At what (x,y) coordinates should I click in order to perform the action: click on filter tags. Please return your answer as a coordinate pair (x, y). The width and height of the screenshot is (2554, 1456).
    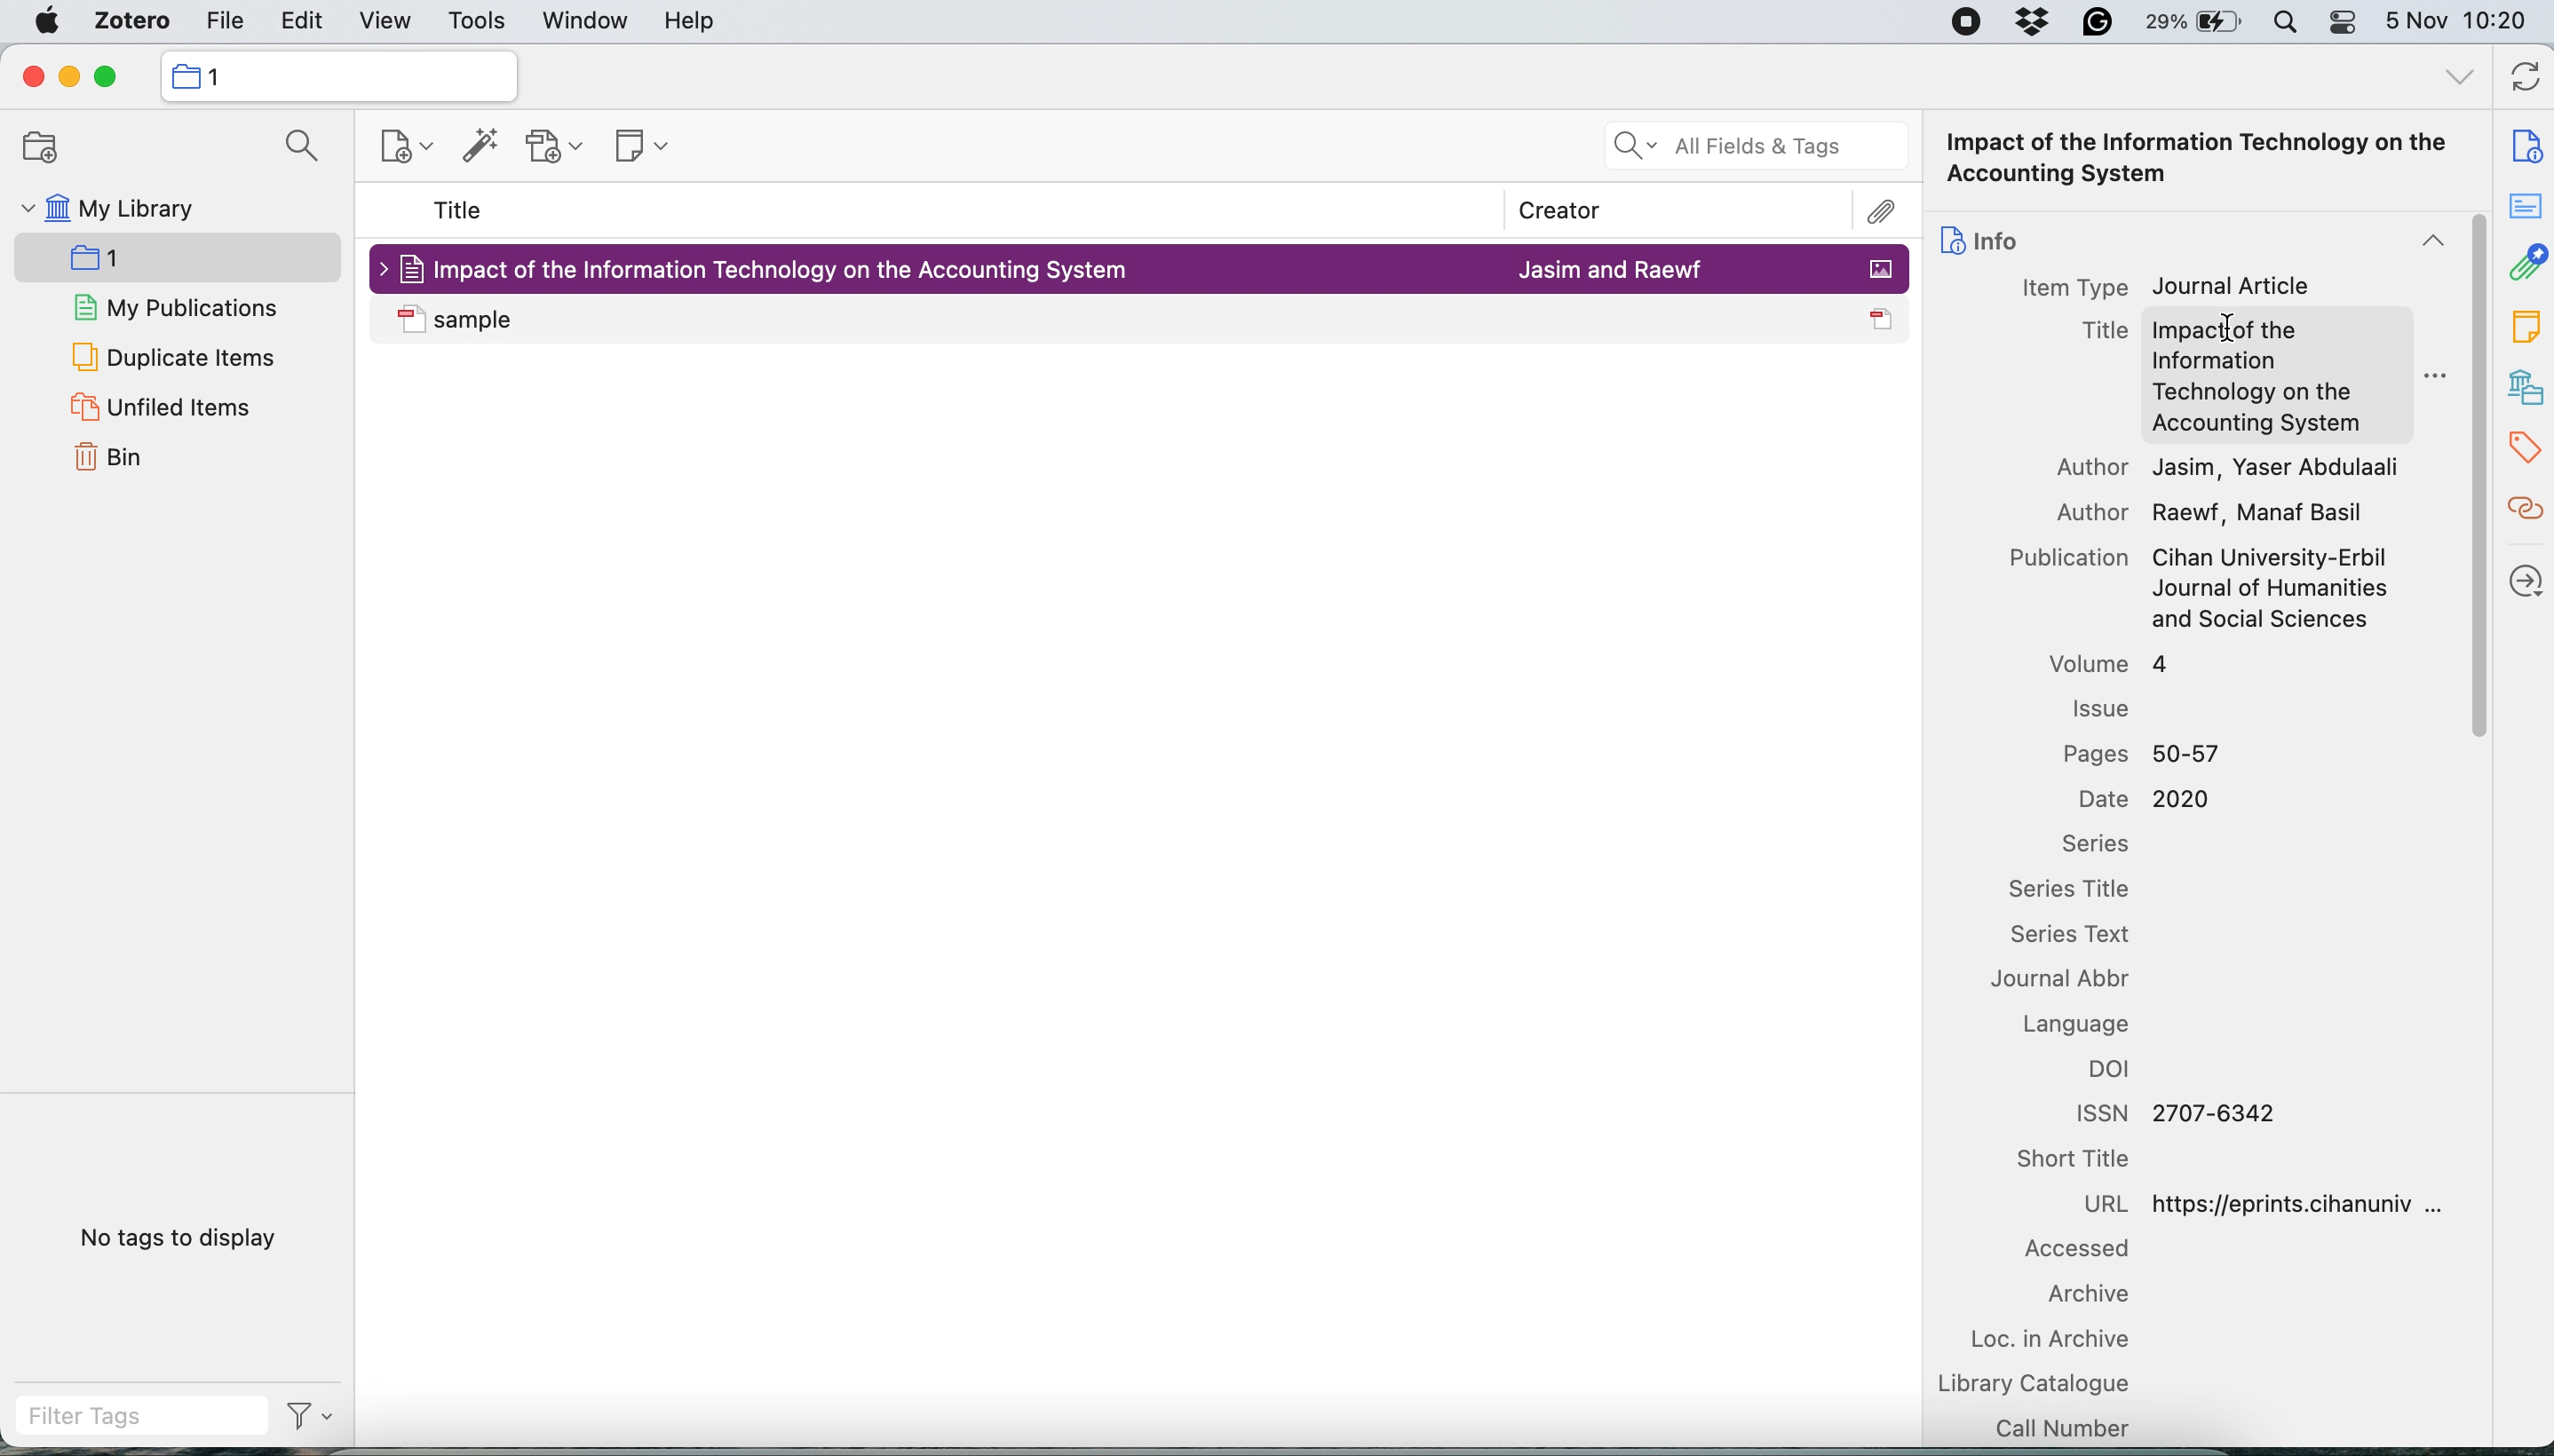
    Looking at the image, I should click on (145, 1418).